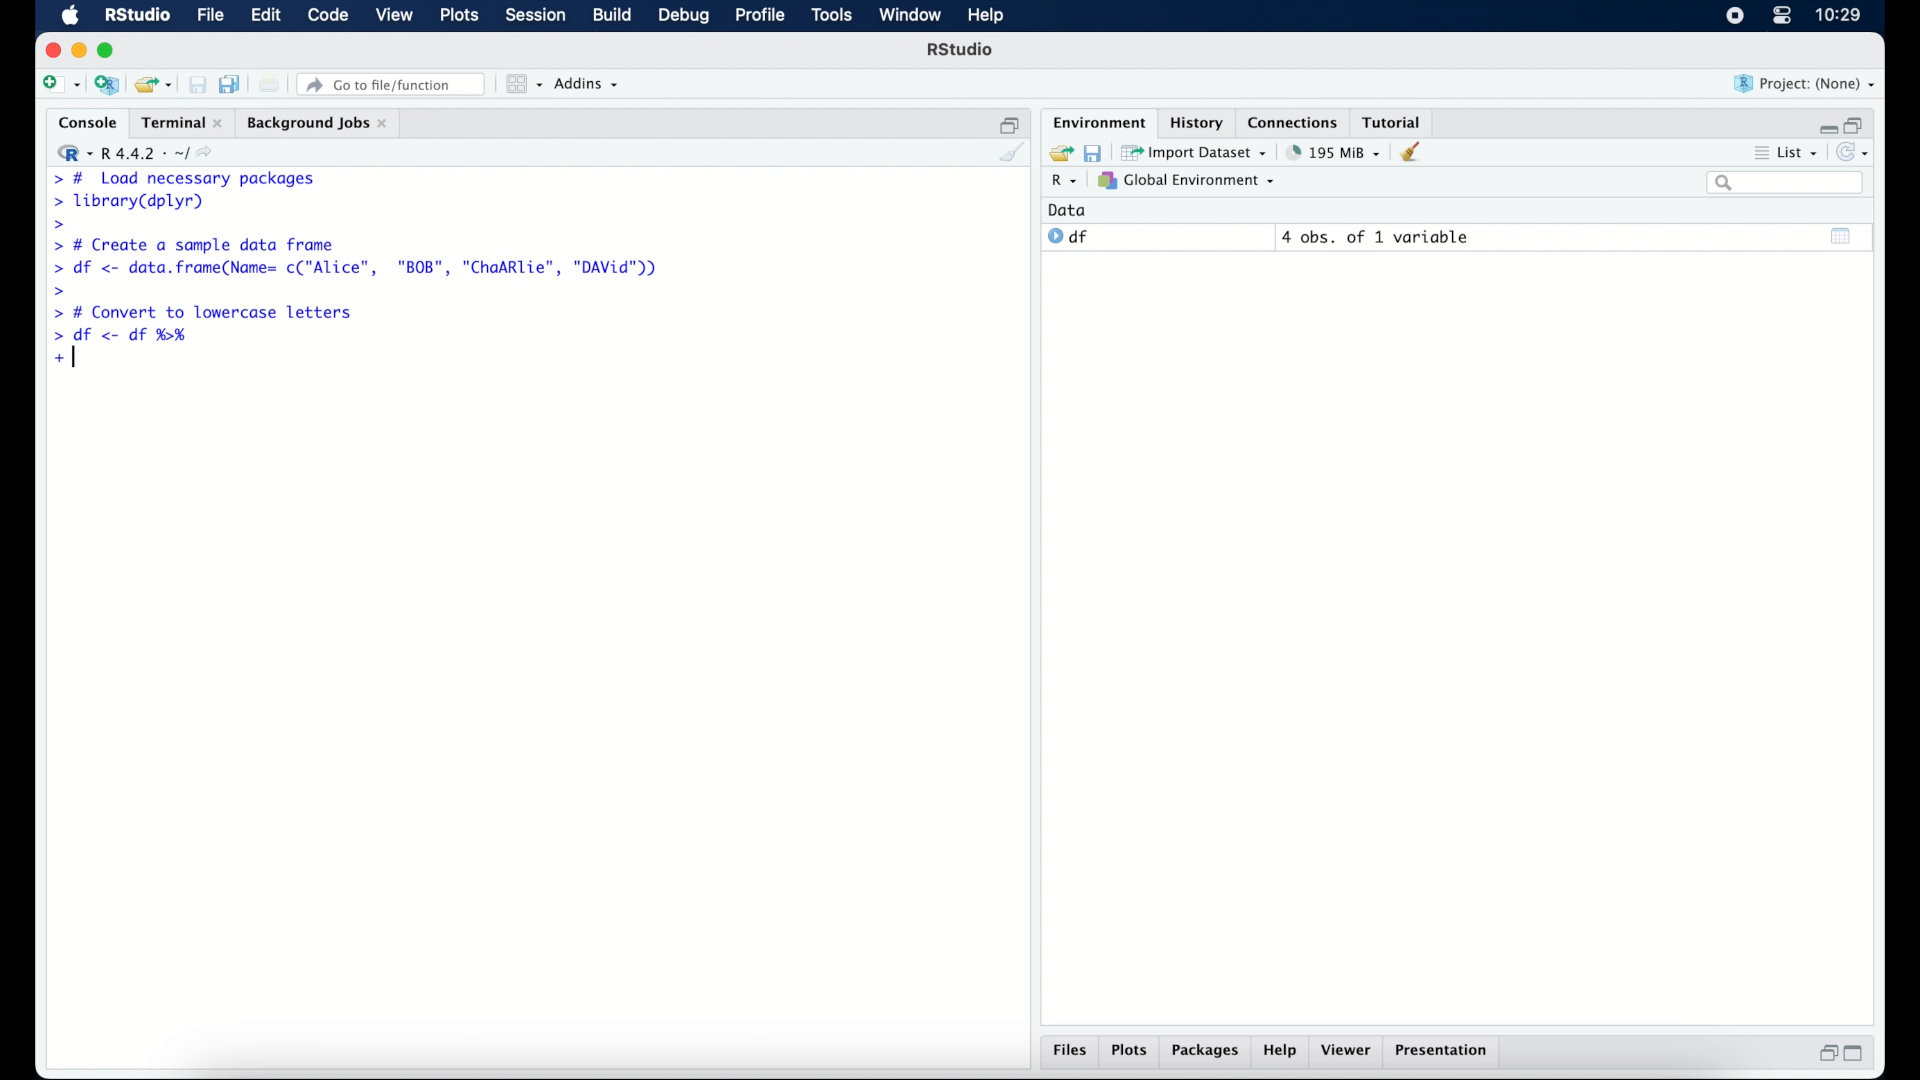 The image size is (1920, 1080). What do you see at coordinates (1784, 155) in the screenshot?
I see `list` at bounding box center [1784, 155].